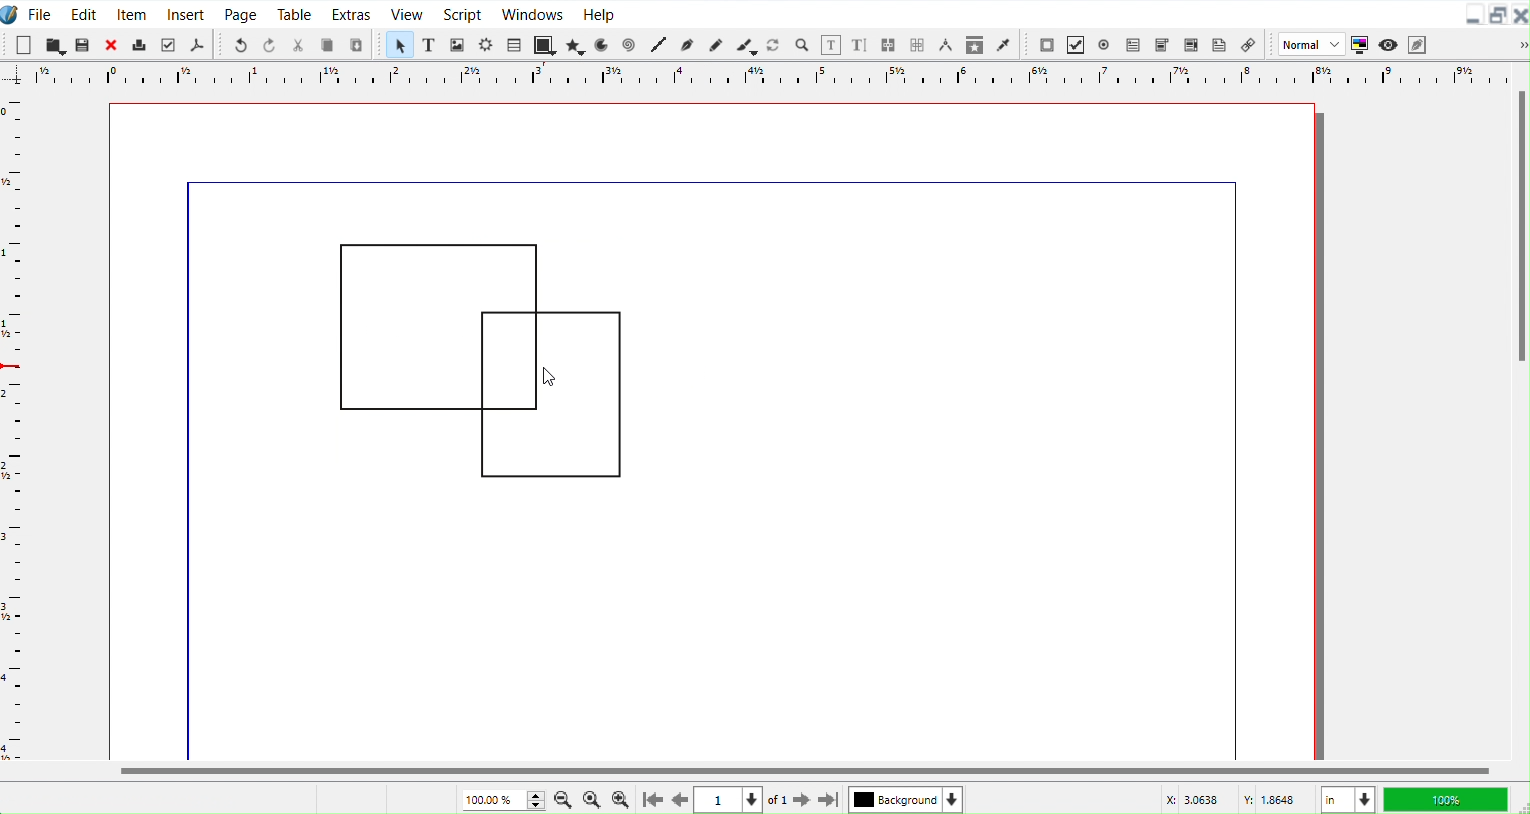  What do you see at coordinates (463, 13) in the screenshot?
I see `Script` at bounding box center [463, 13].